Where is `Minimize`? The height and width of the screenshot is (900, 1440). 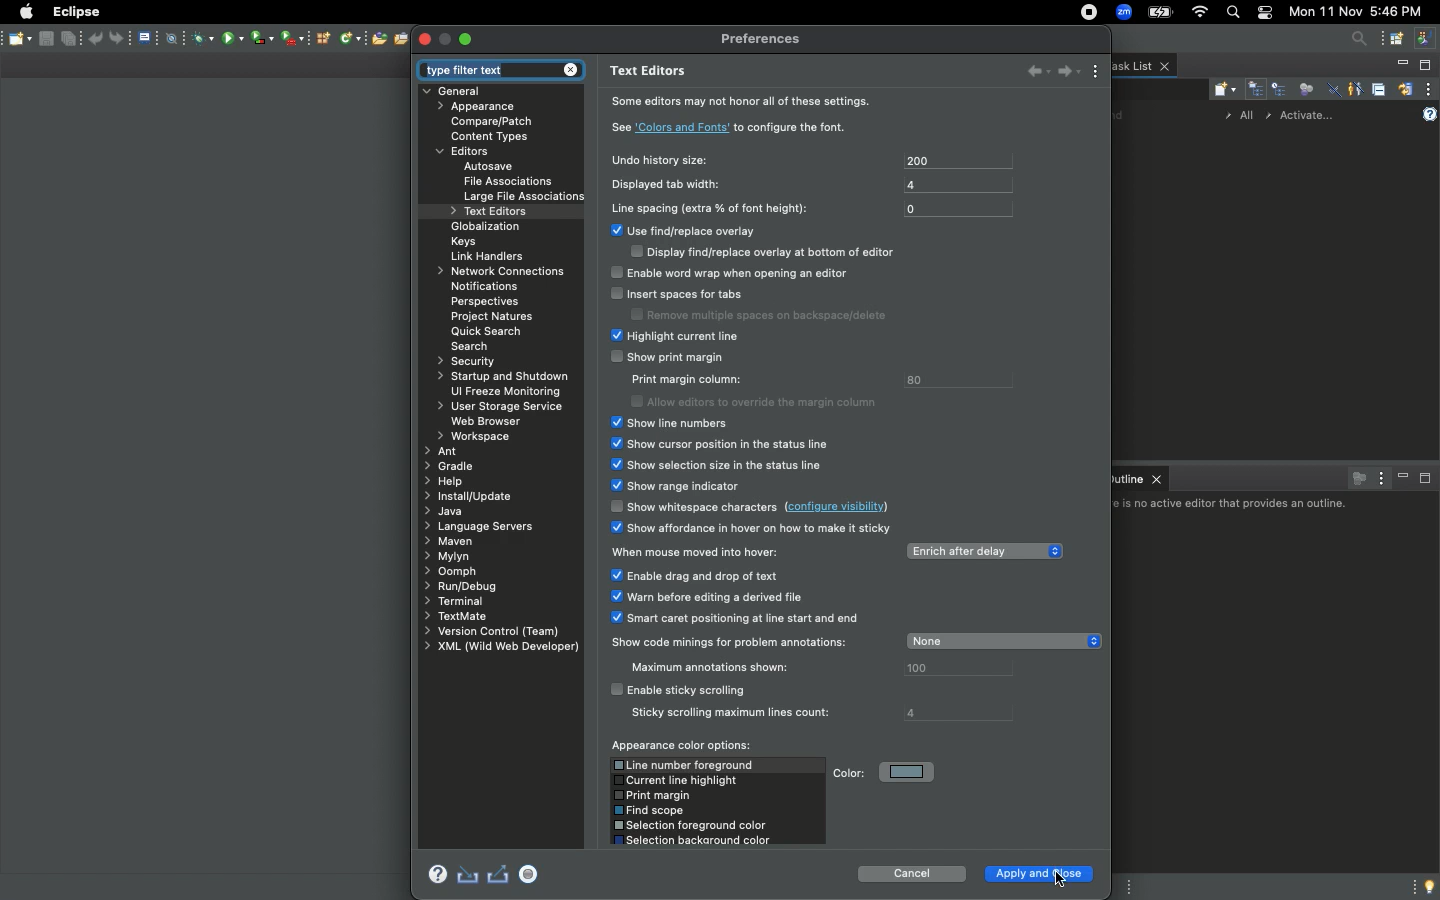 Minimize is located at coordinates (1403, 478).